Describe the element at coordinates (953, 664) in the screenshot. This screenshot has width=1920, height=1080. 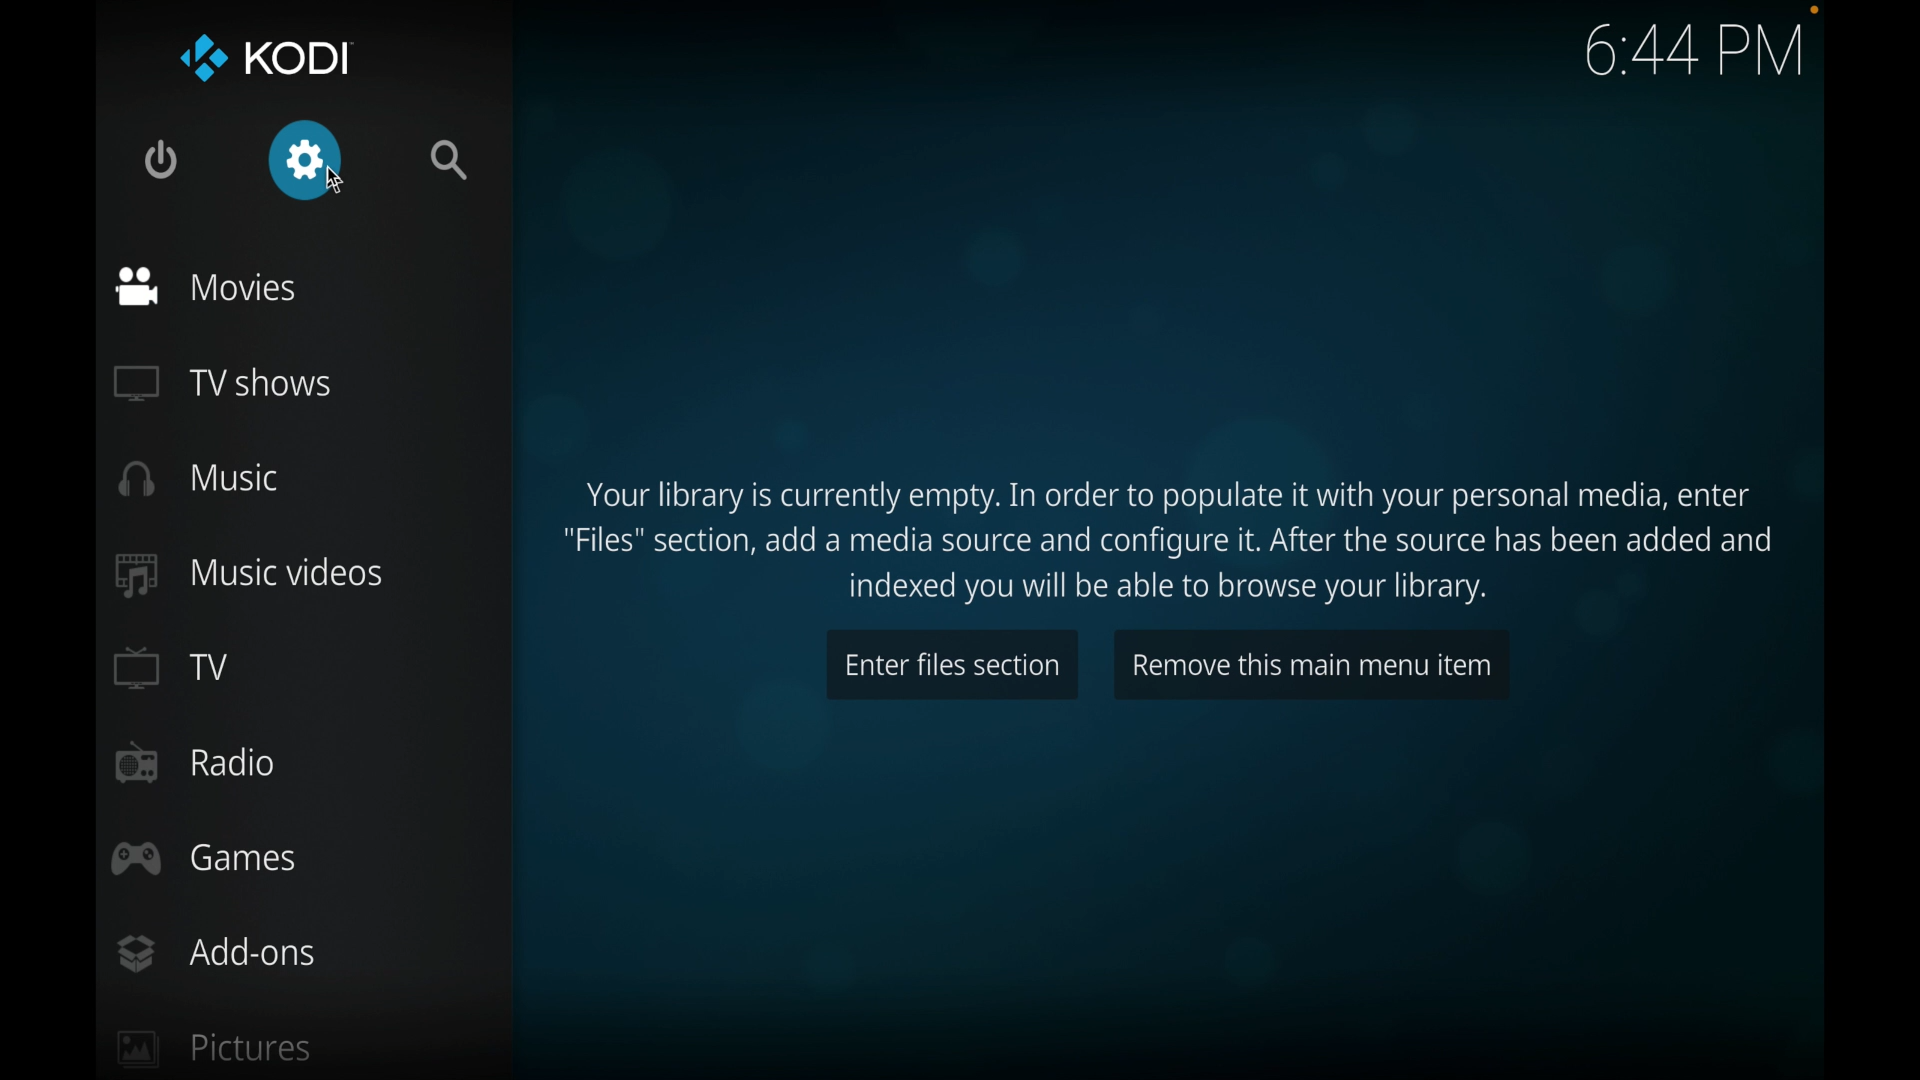
I see `enter files section` at that location.